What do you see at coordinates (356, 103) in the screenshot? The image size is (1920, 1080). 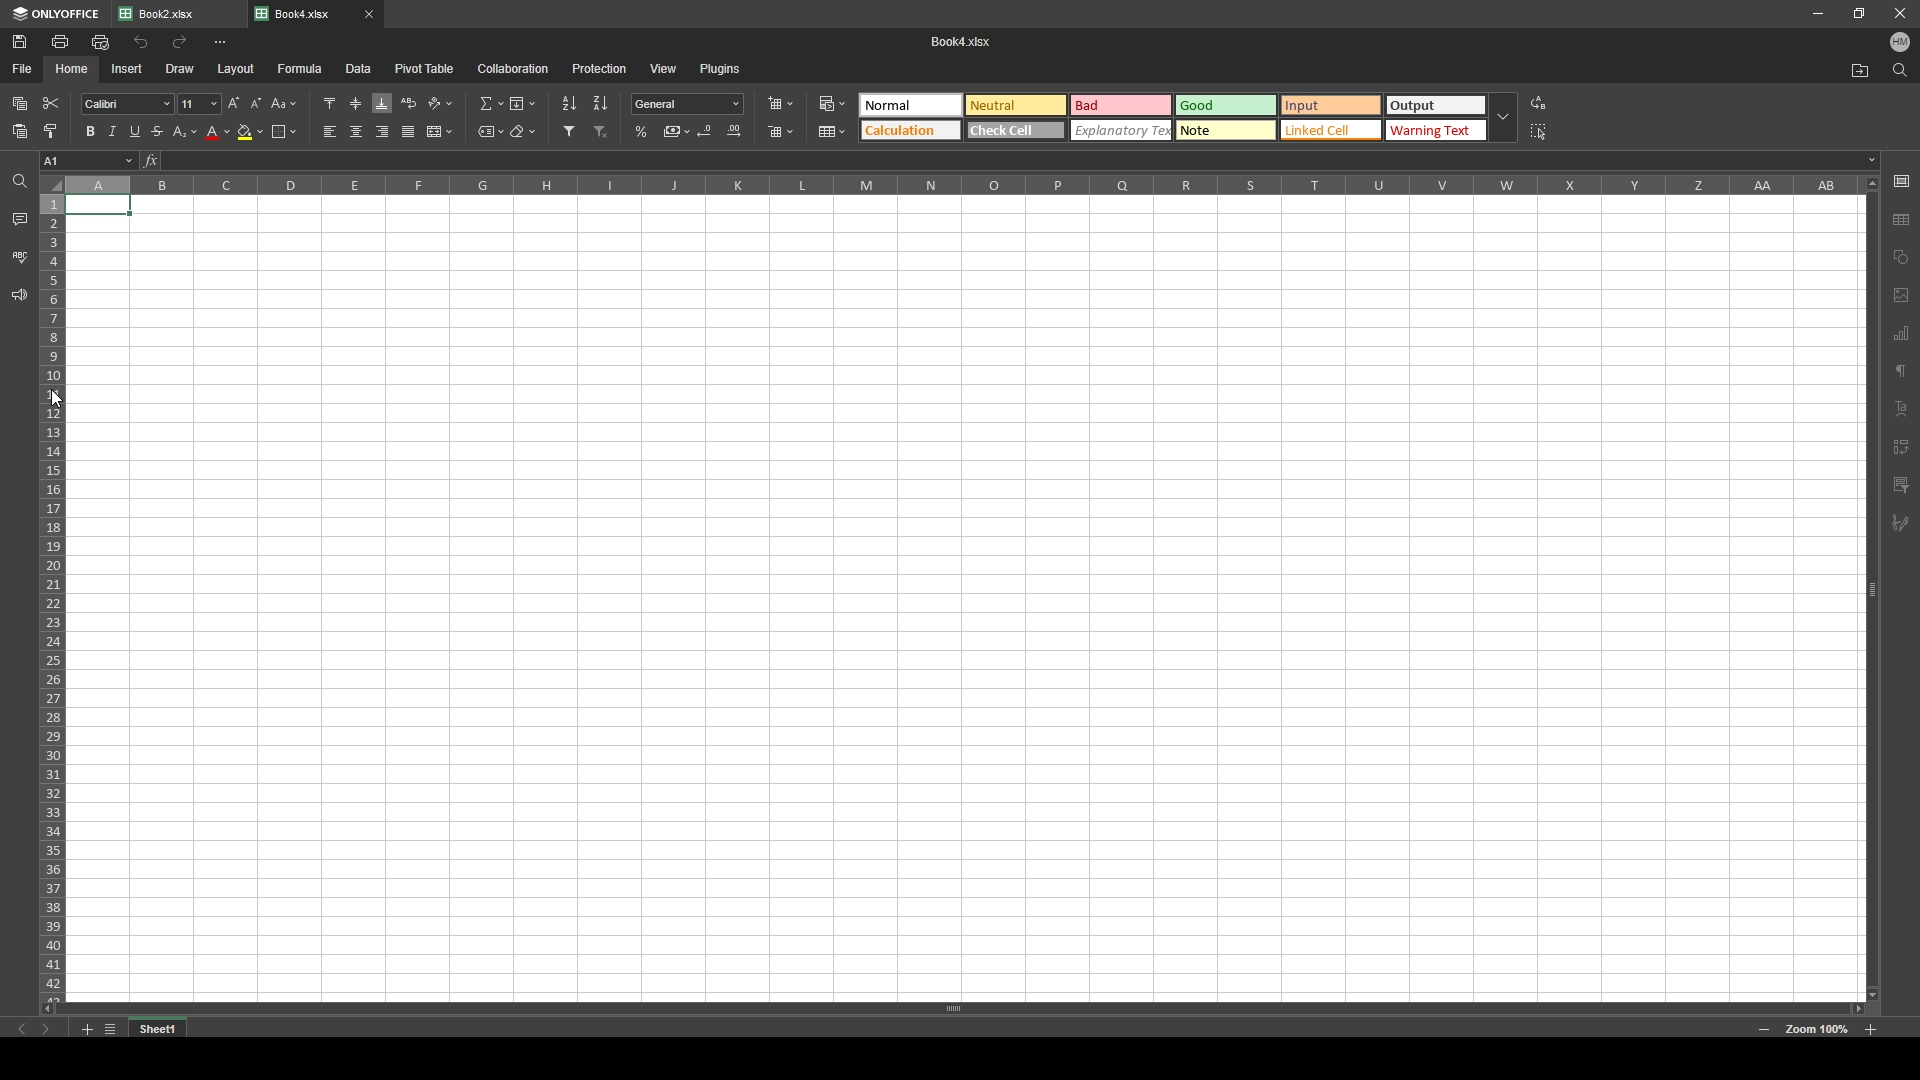 I see `align middle` at bounding box center [356, 103].